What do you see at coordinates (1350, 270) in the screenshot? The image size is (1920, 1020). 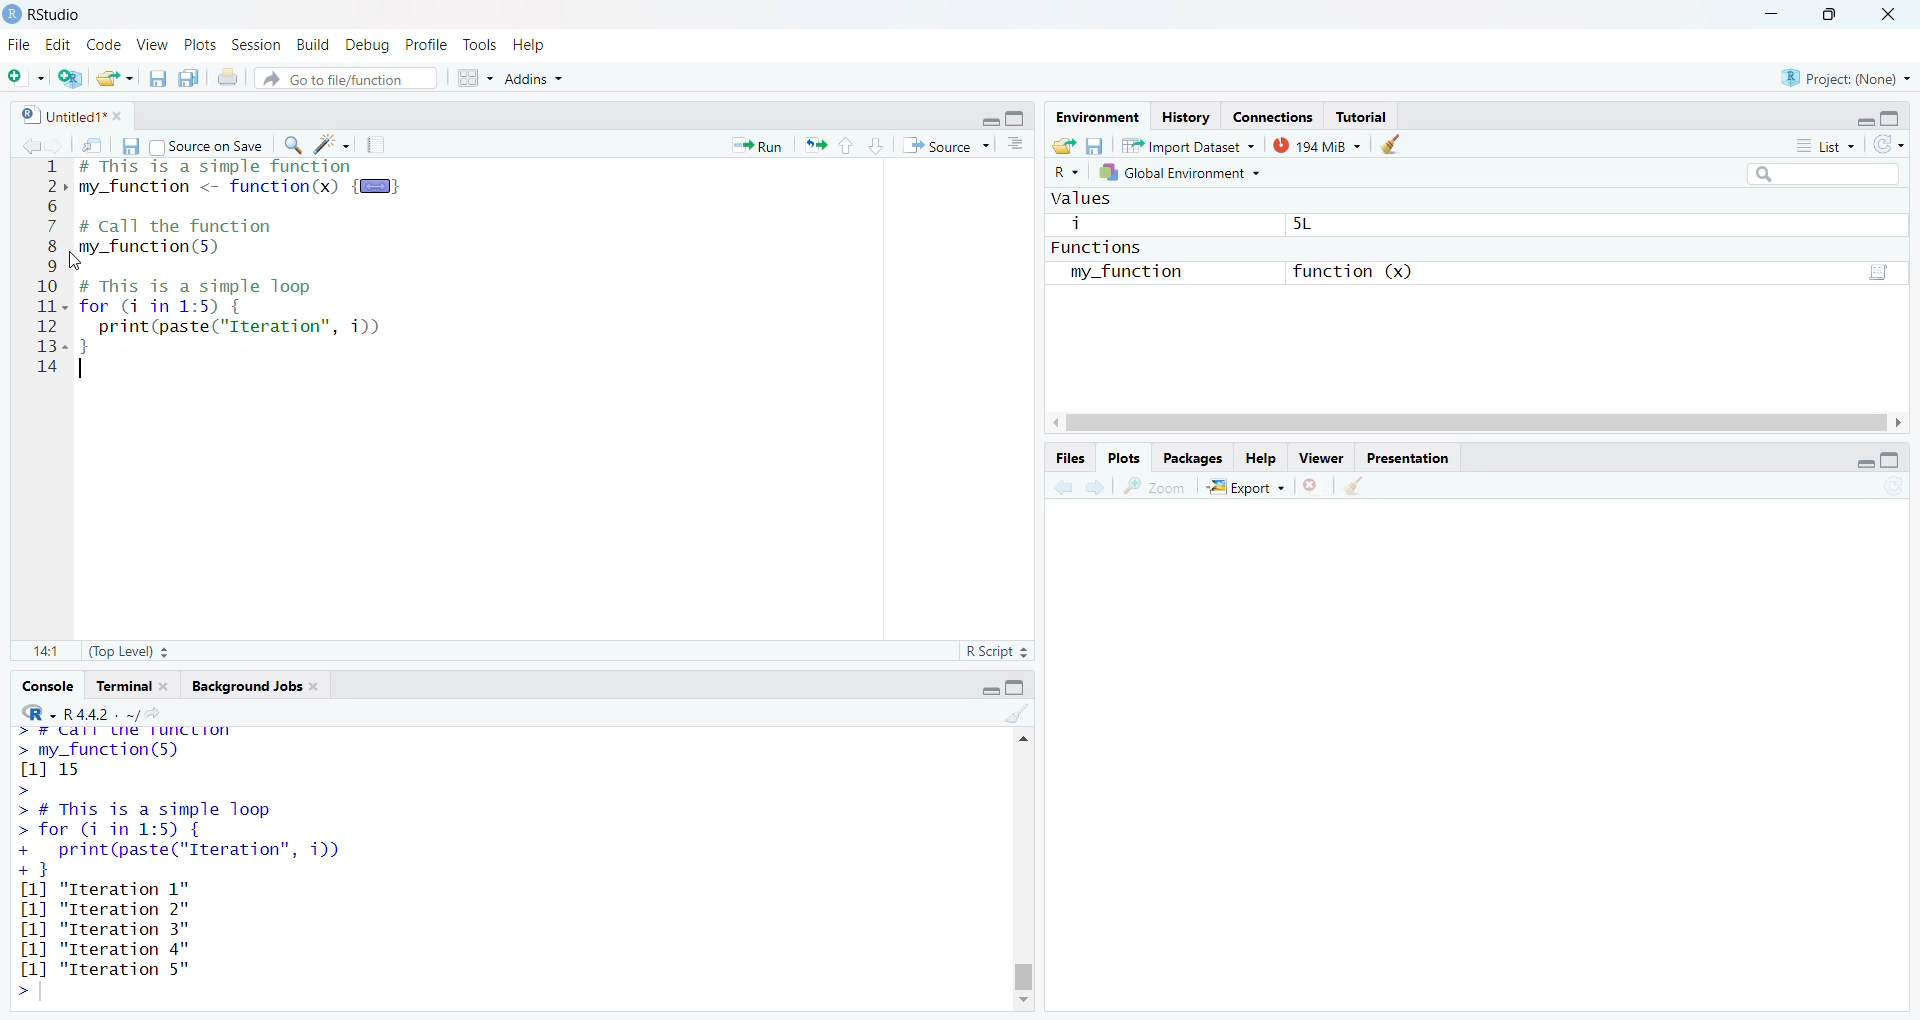 I see `function (x)` at bounding box center [1350, 270].